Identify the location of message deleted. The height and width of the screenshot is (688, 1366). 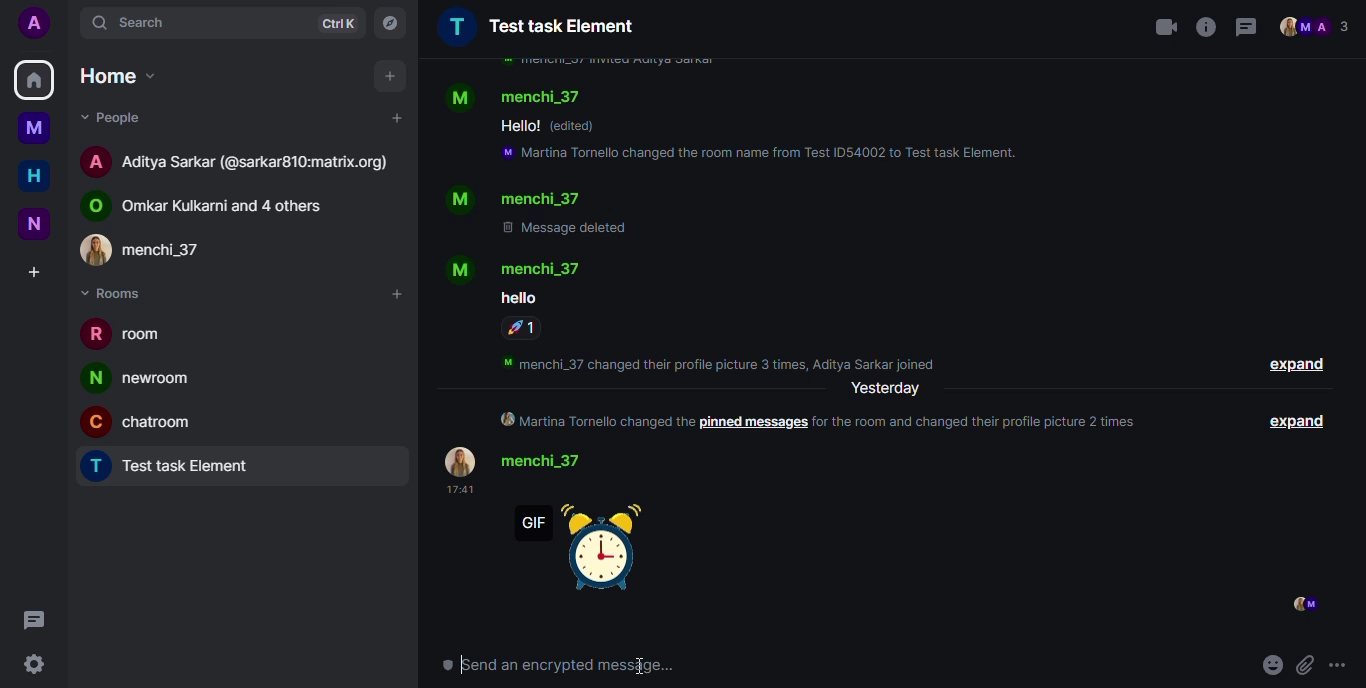
(568, 228).